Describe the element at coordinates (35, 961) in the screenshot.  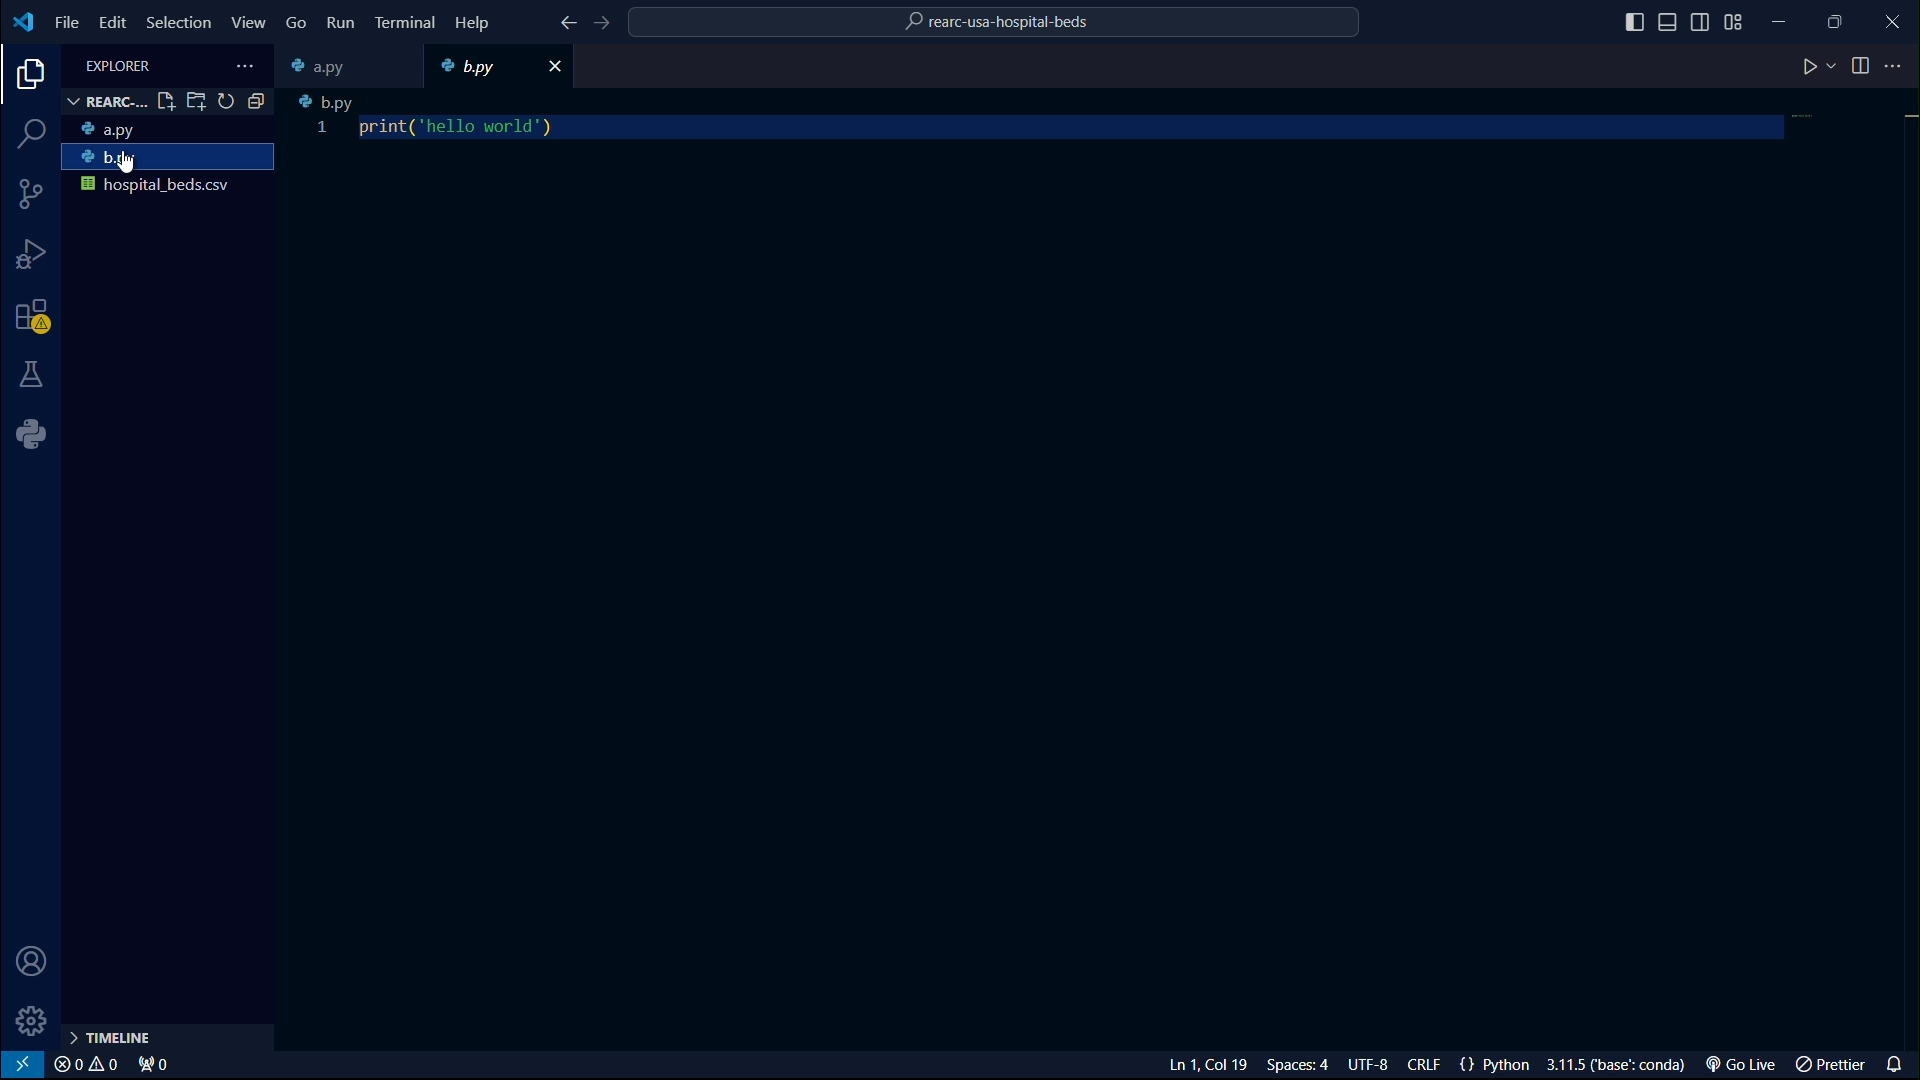
I see `account` at that location.